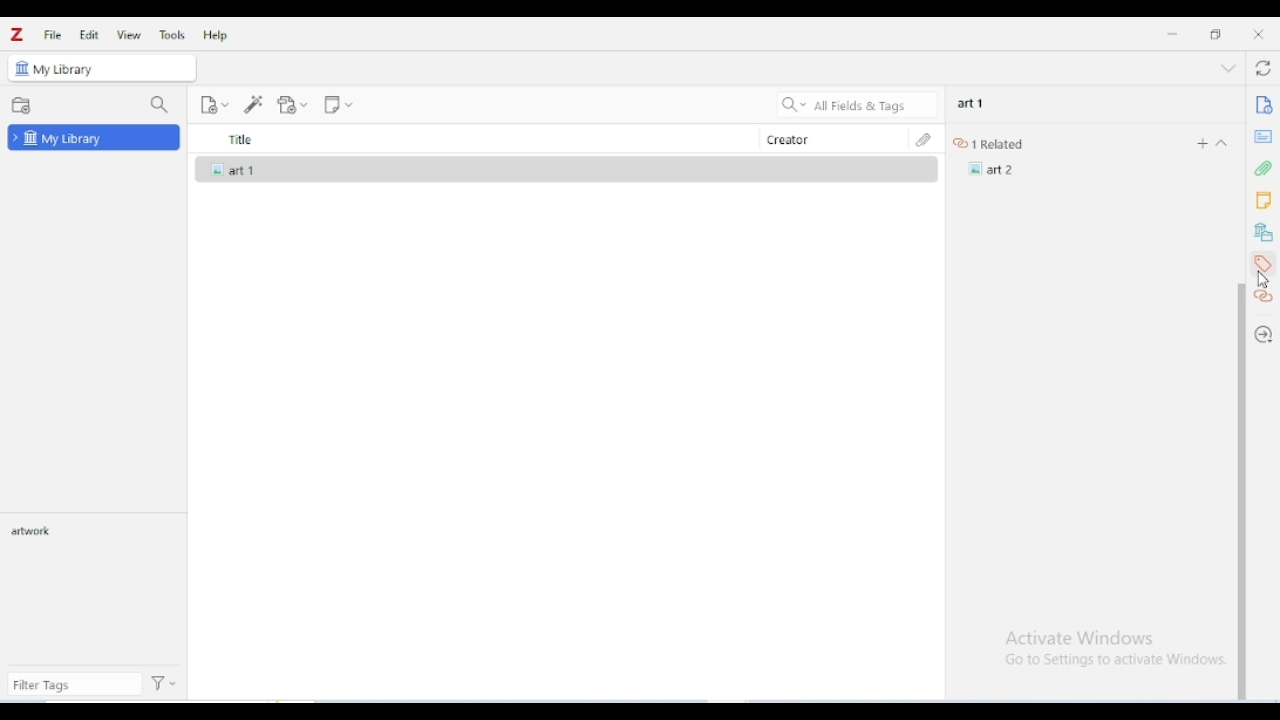  I want to click on abstract, so click(1263, 137).